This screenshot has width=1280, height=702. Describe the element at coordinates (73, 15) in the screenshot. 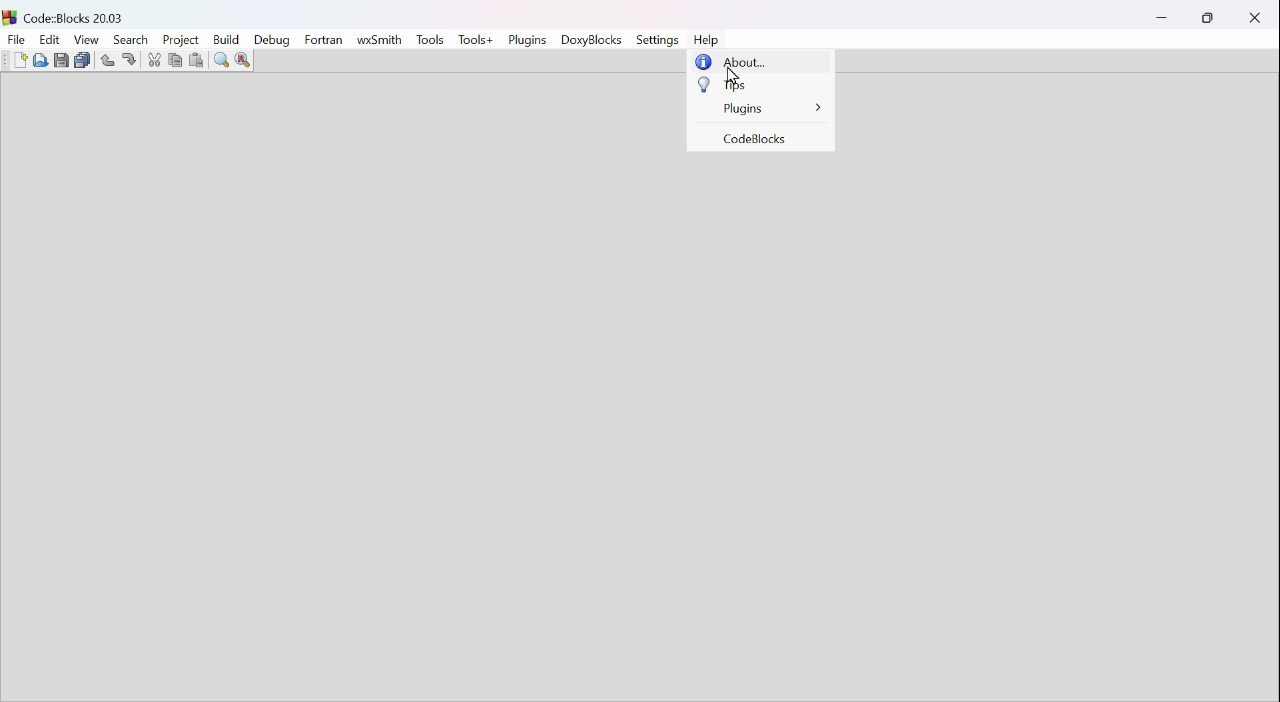

I see `Code blocks 20.03` at that location.